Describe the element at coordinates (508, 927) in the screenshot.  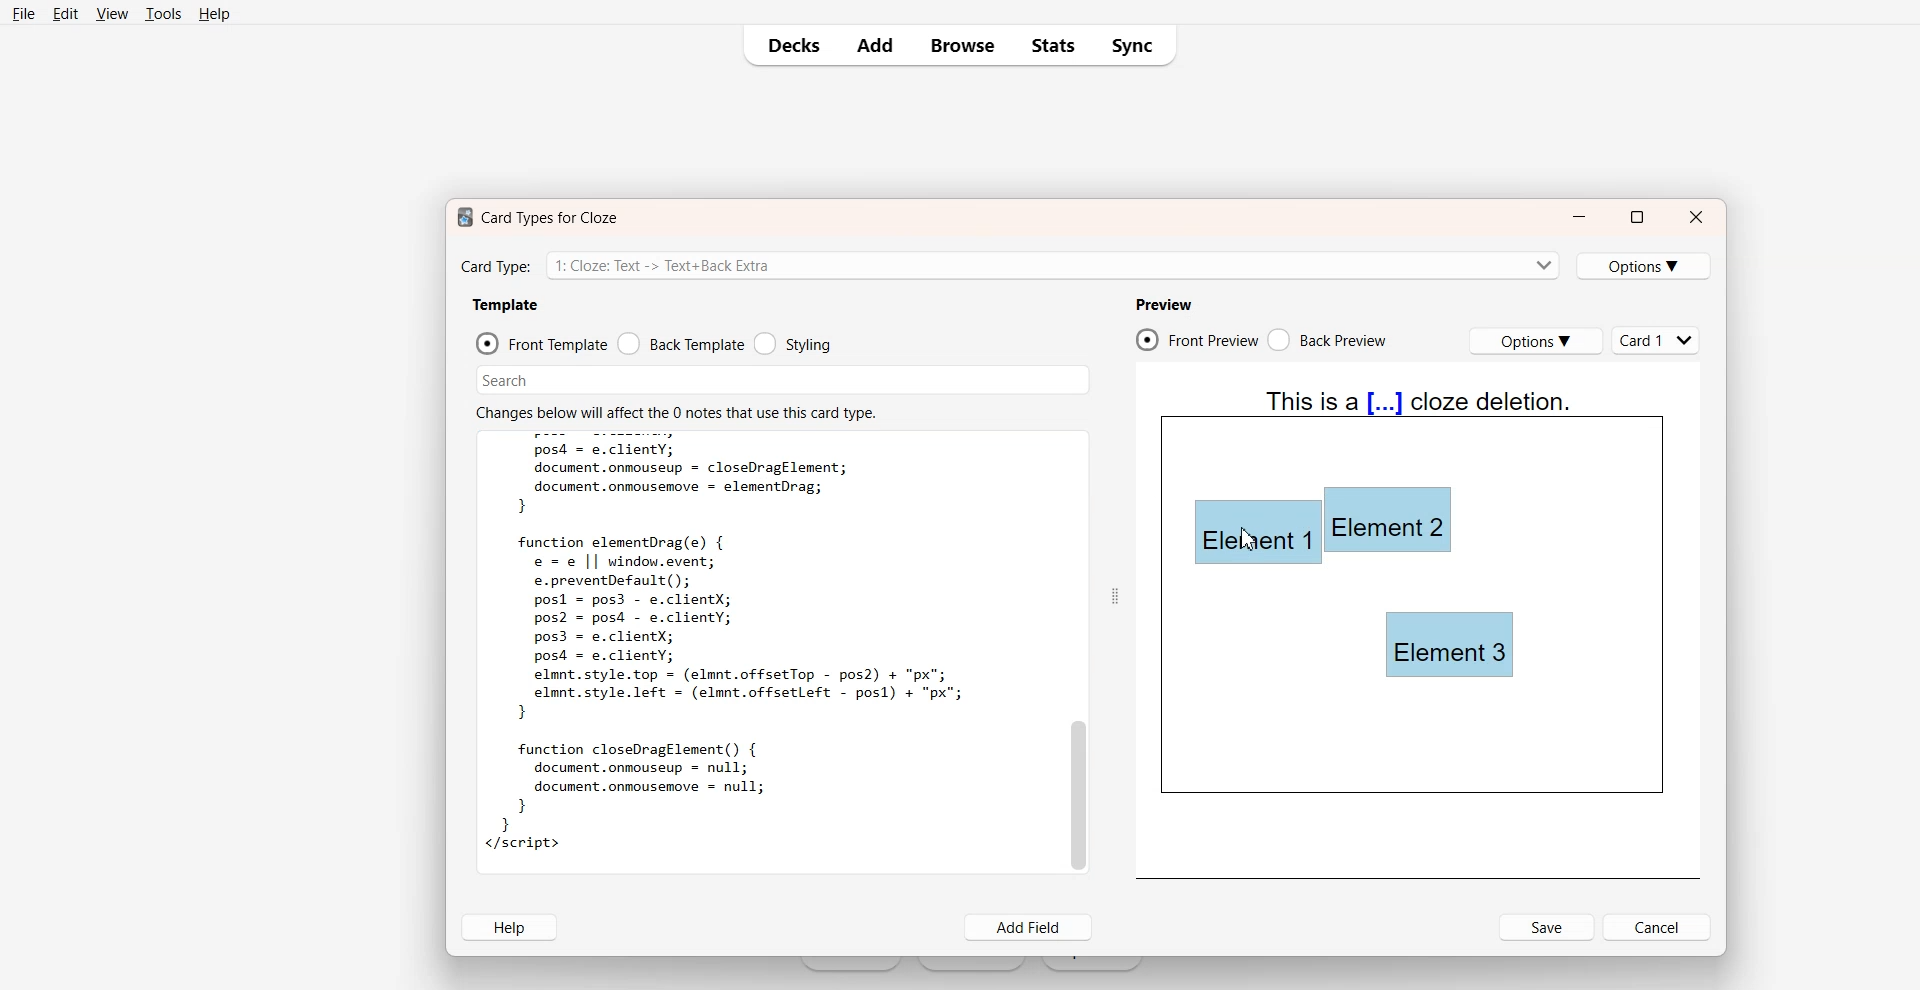
I see `Help` at that location.